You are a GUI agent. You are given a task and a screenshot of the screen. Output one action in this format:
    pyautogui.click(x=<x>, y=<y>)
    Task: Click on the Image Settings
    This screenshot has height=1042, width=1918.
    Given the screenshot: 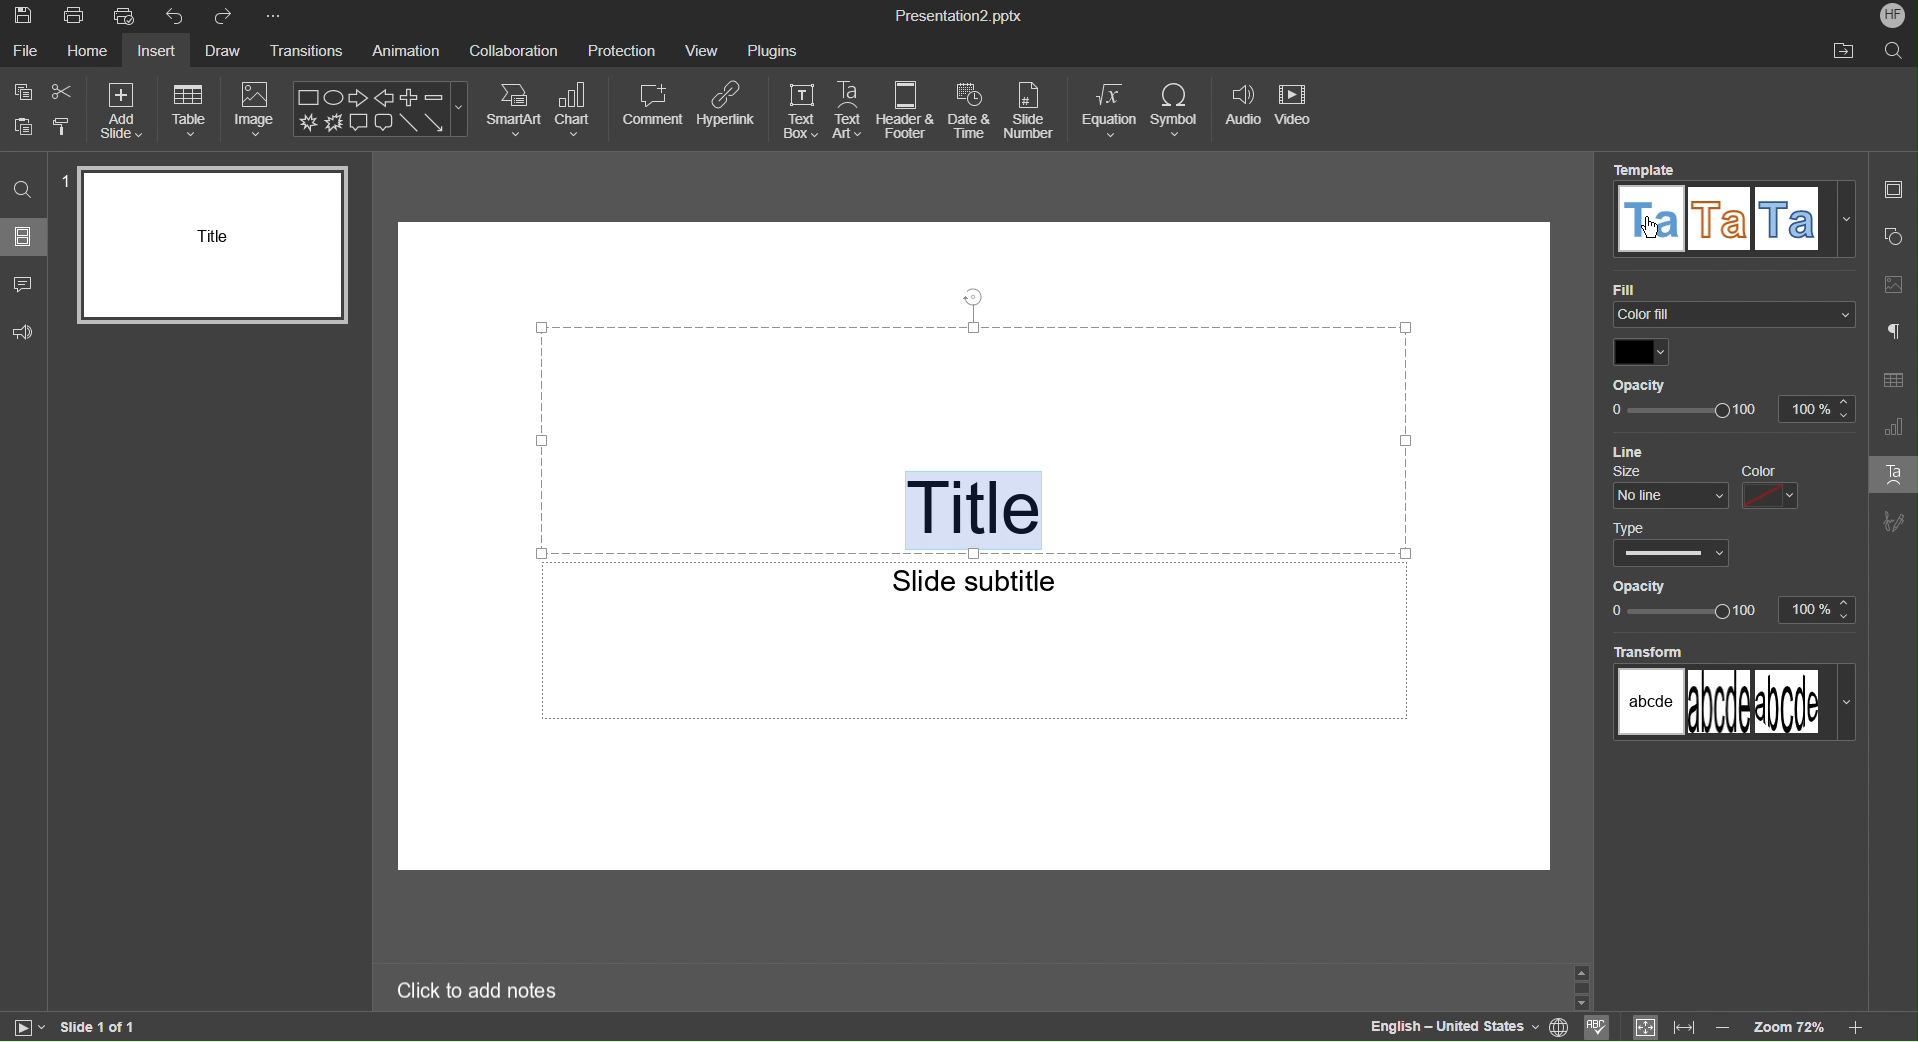 What is the action you would take?
    pyautogui.click(x=1893, y=286)
    